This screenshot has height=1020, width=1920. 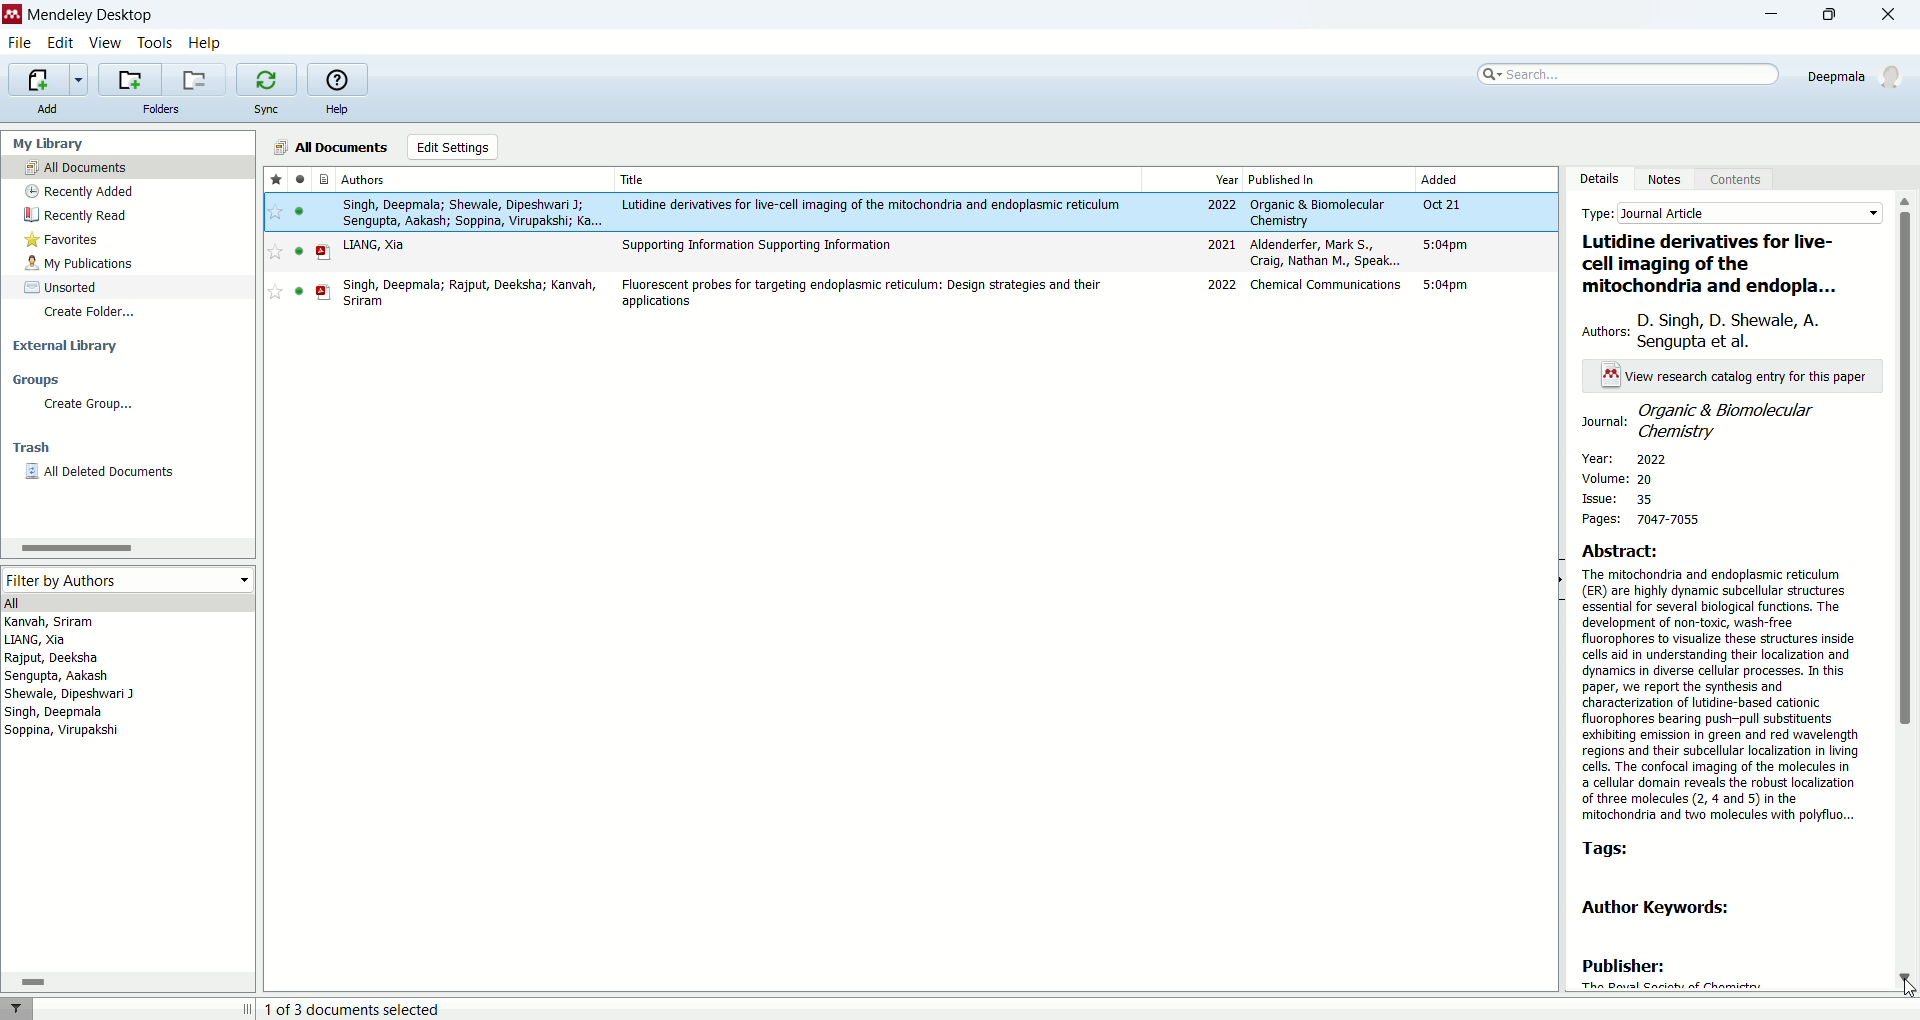 I want to click on favorite, so click(x=275, y=252).